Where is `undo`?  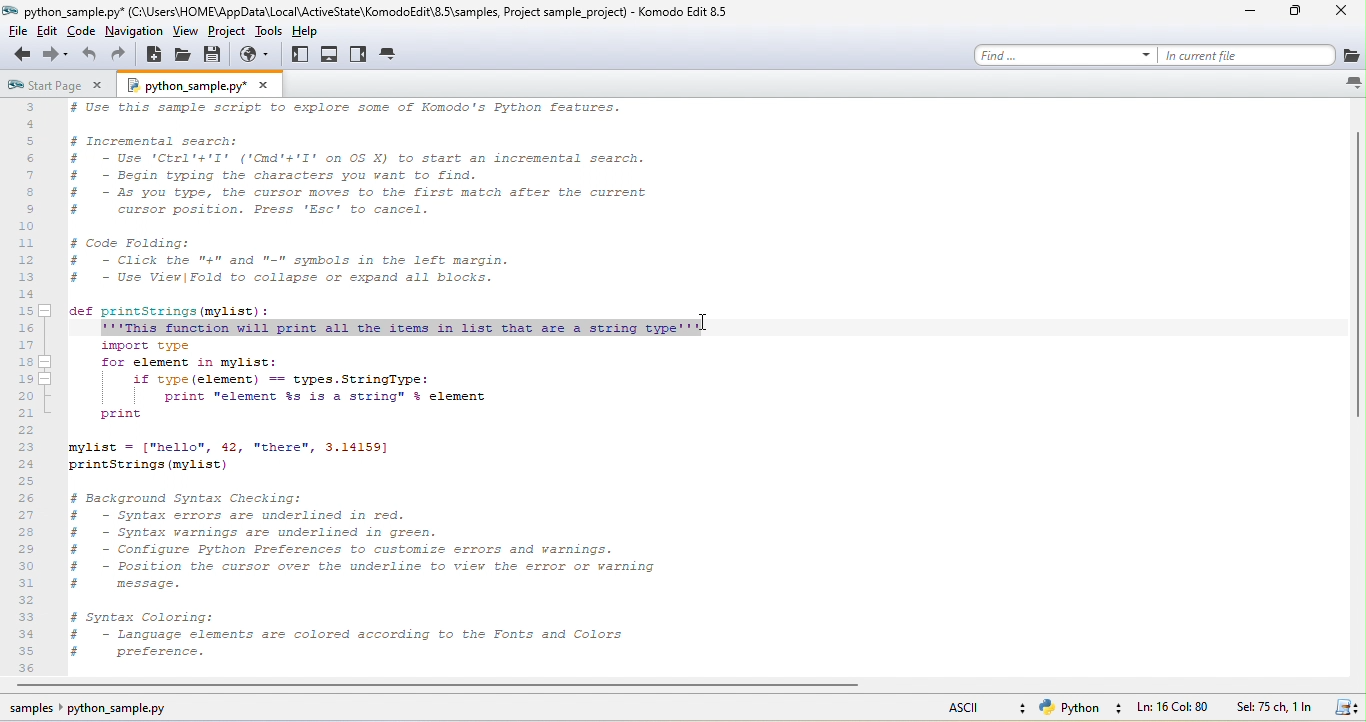
undo is located at coordinates (88, 56).